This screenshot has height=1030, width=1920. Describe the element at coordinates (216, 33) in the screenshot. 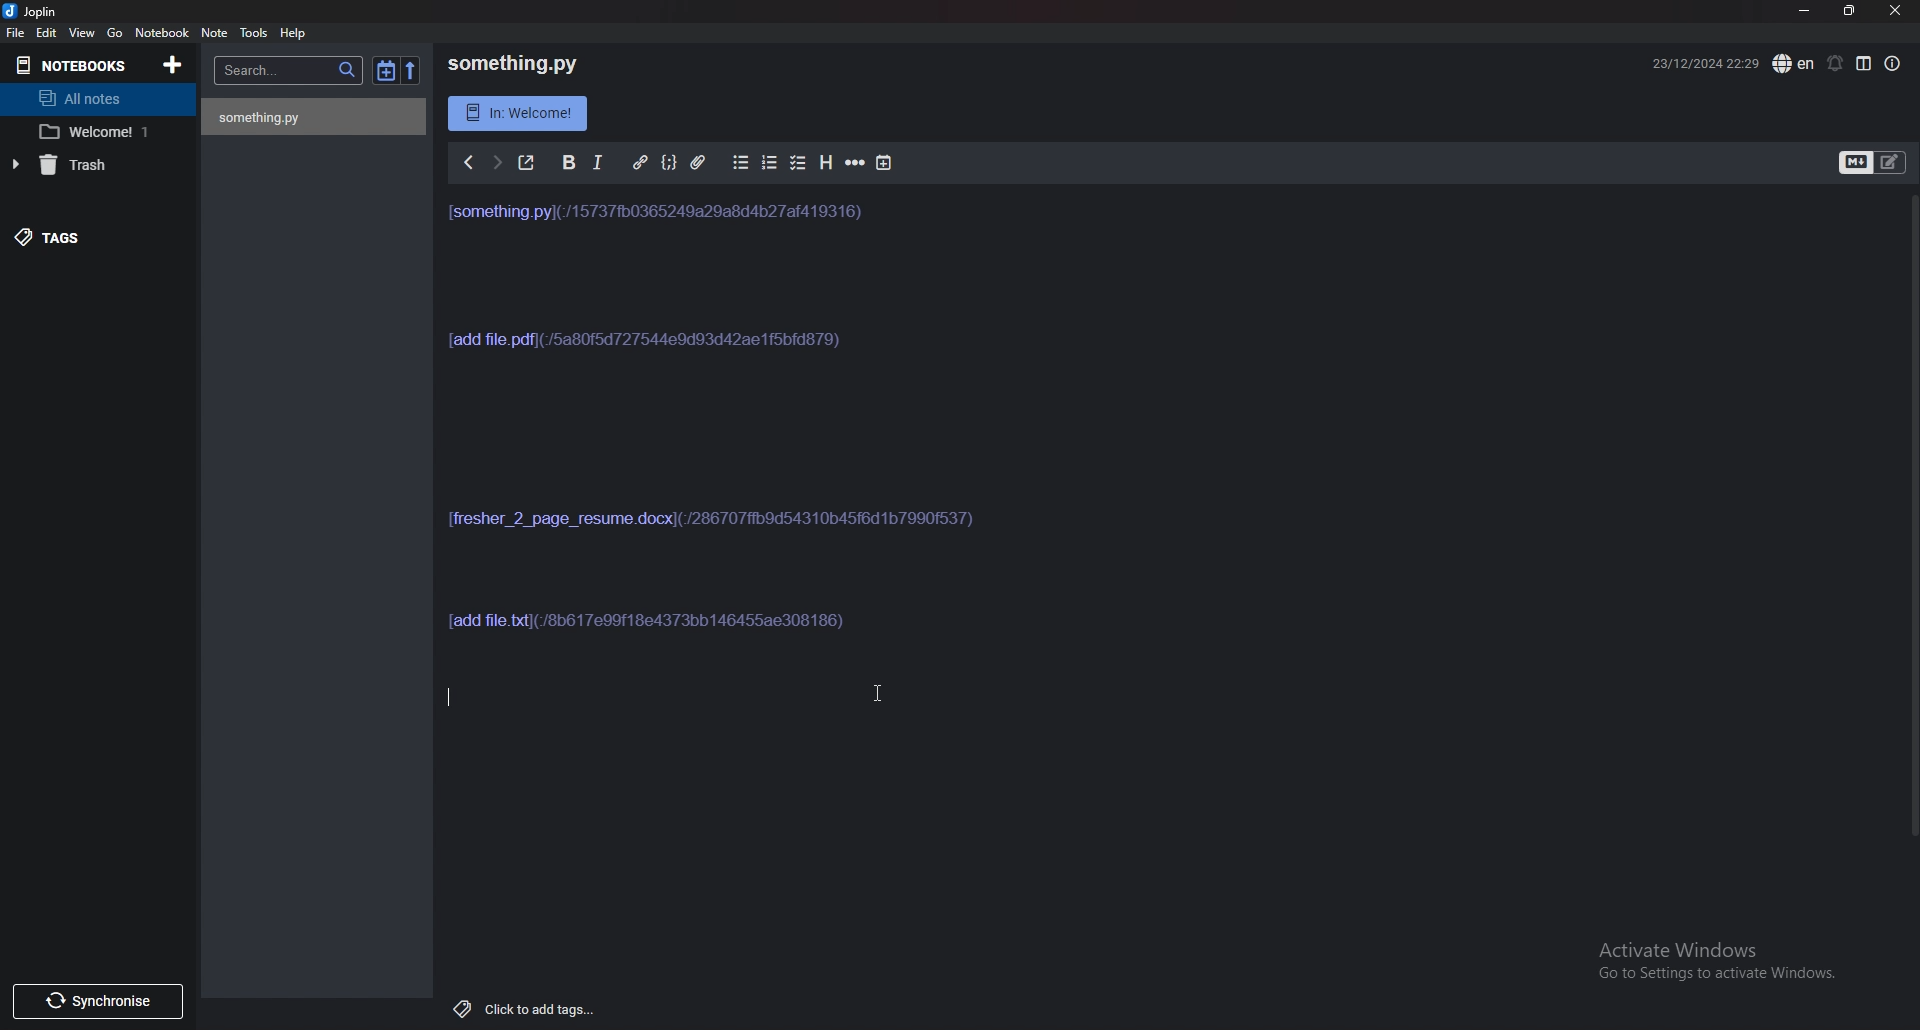

I see `note` at that location.